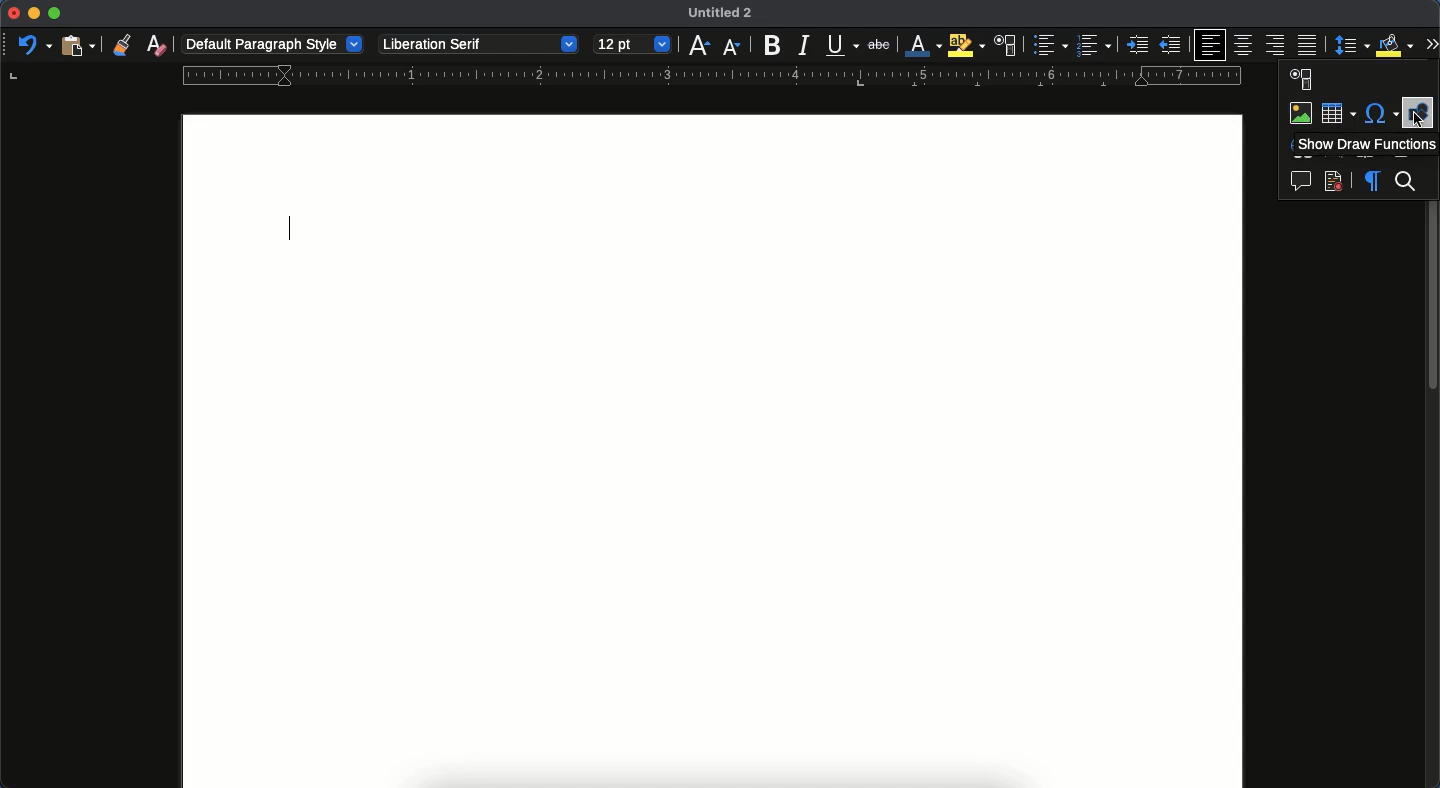  I want to click on indent, so click(1137, 45).